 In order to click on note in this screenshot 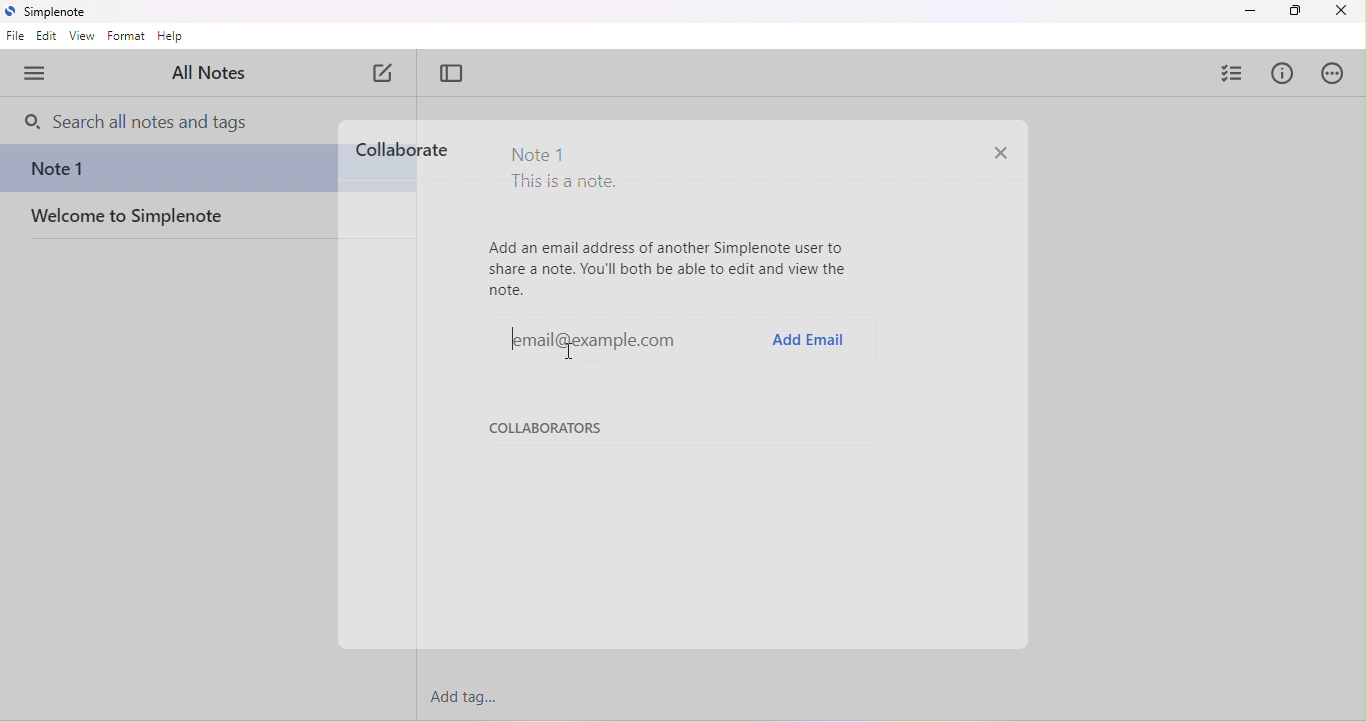, I will do `click(166, 171)`.